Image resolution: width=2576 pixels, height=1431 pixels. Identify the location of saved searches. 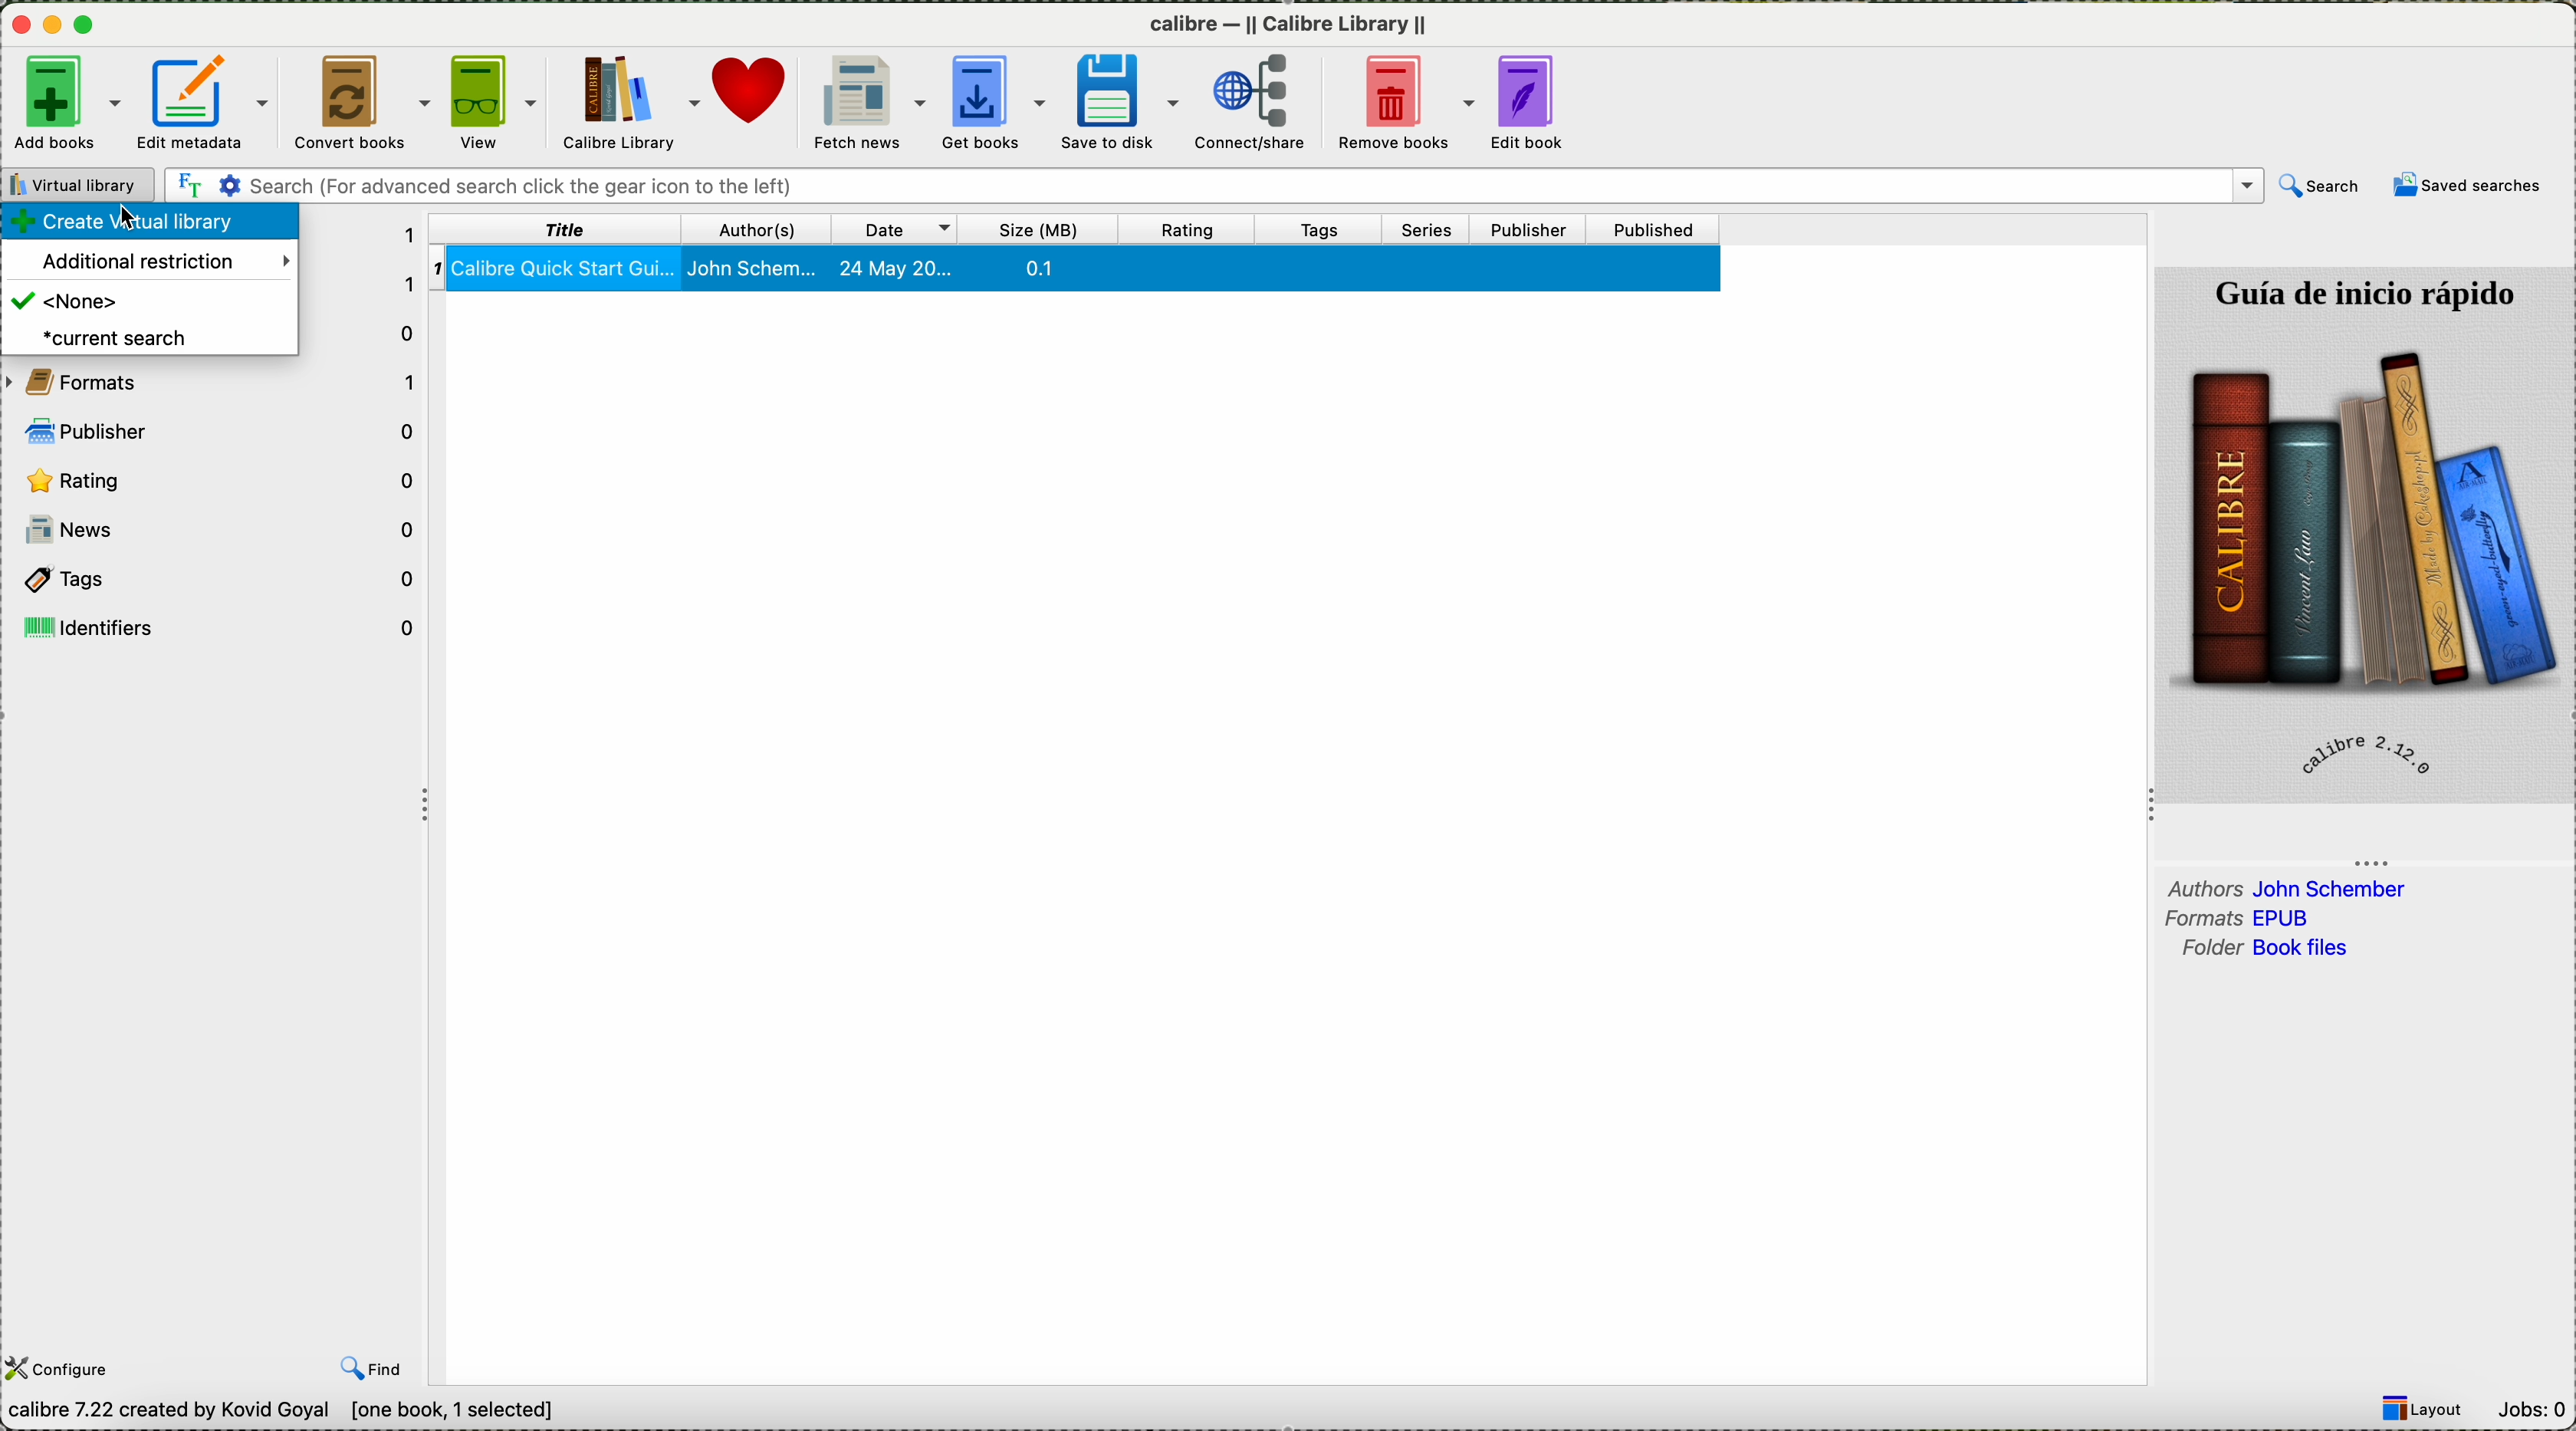
(2470, 186).